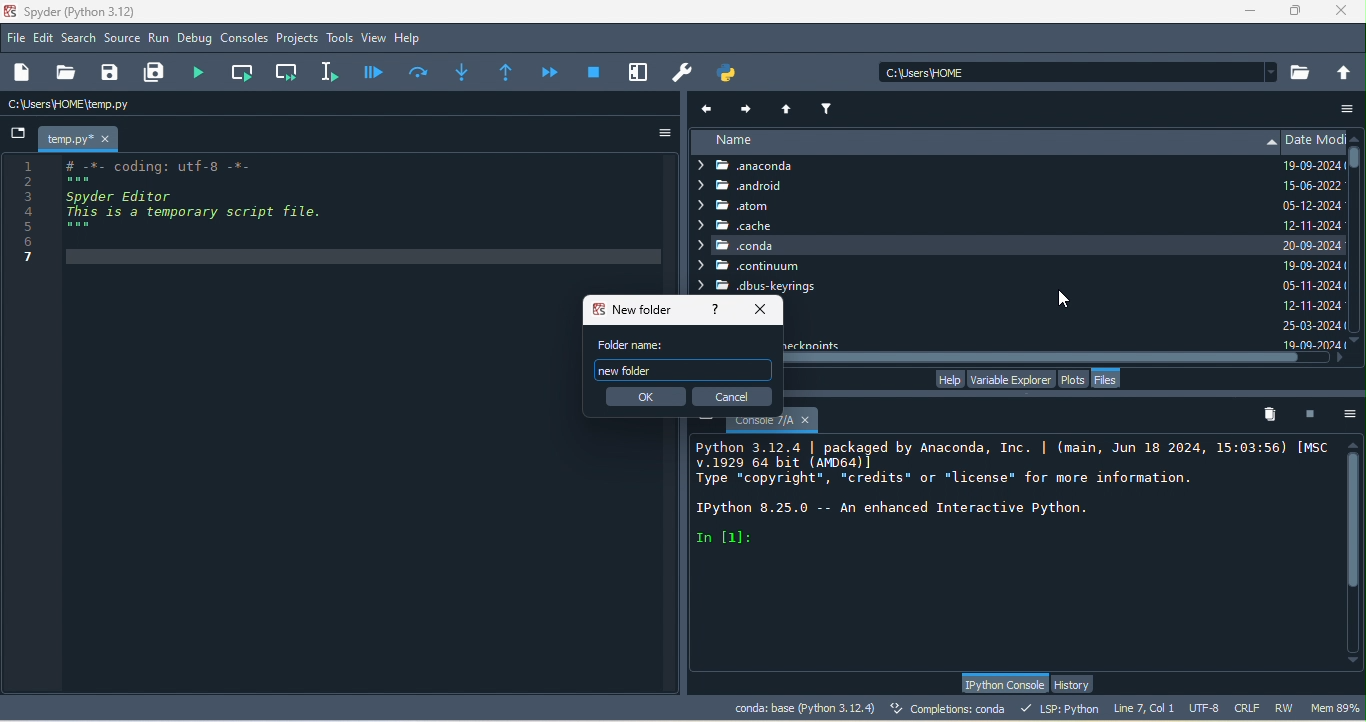 The image size is (1366, 722). Describe the element at coordinates (639, 72) in the screenshot. I see `maximize current pane` at that location.